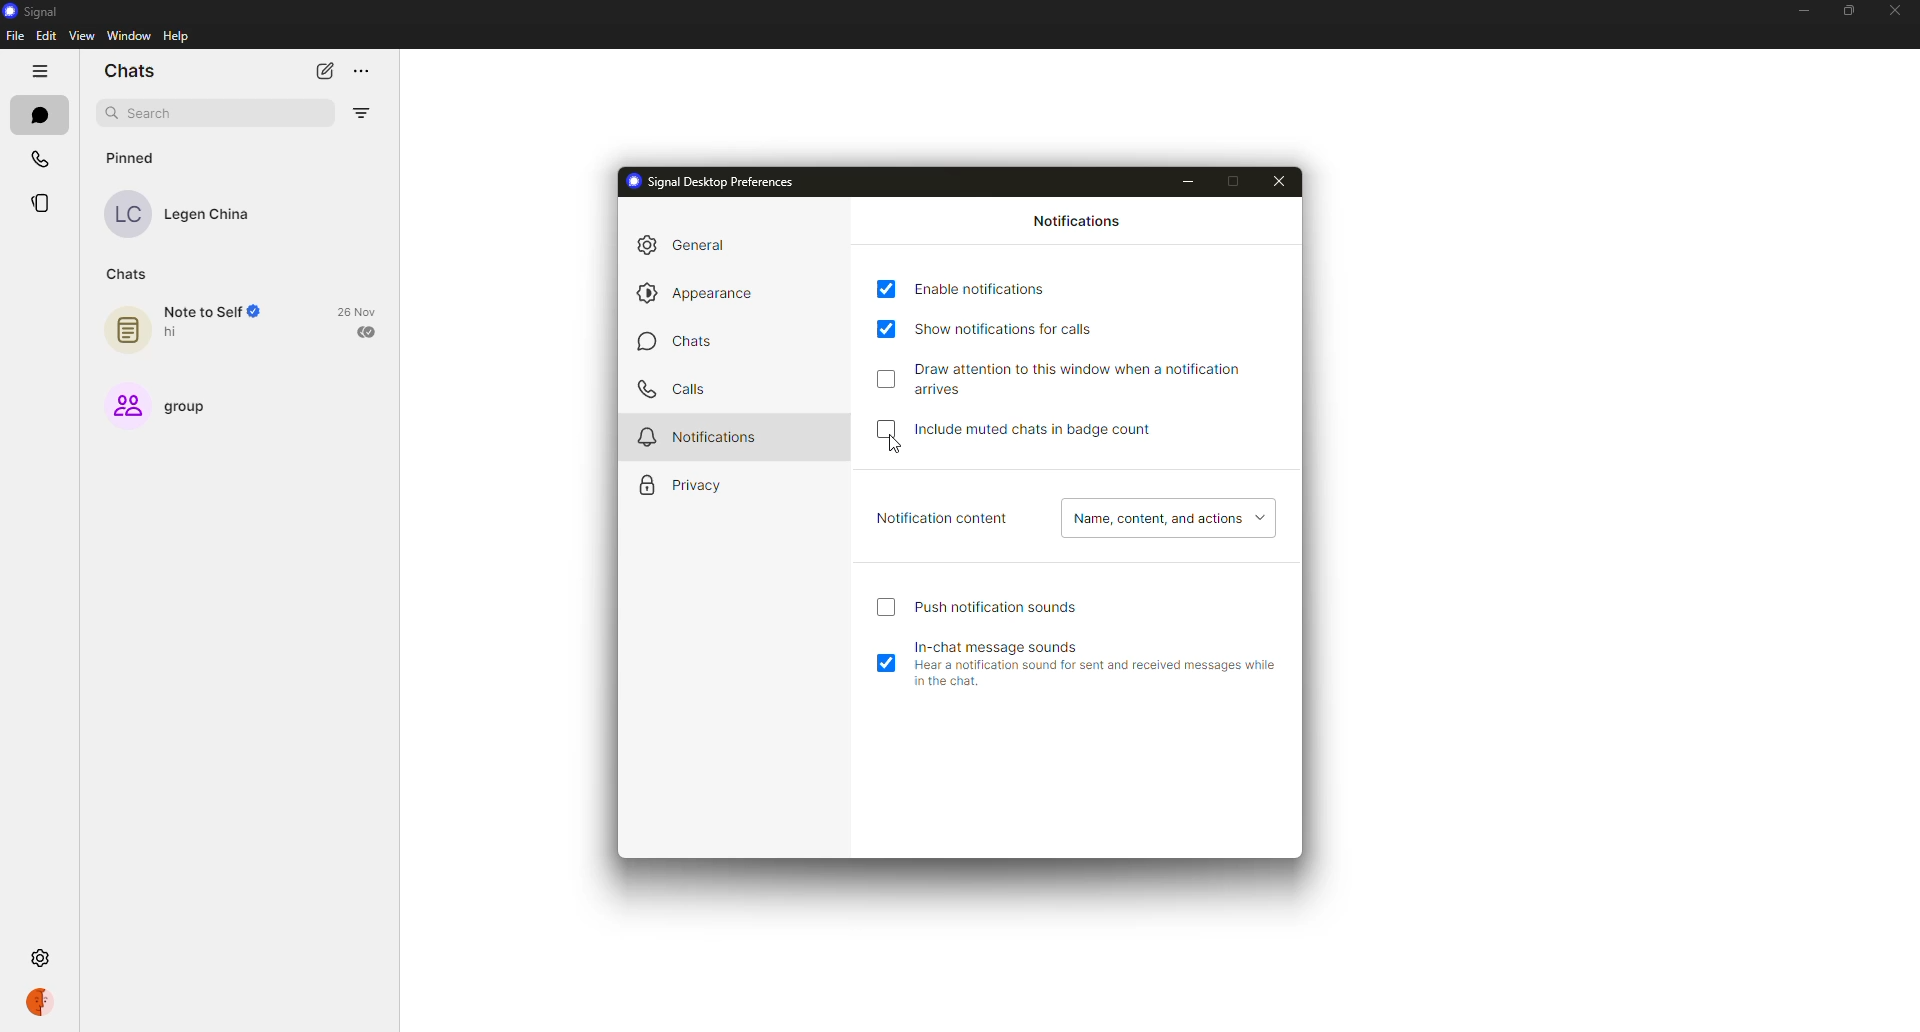 The image size is (1920, 1032). Describe the element at coordinates (45, 37) in the screenshot. I see `edit` at that location.